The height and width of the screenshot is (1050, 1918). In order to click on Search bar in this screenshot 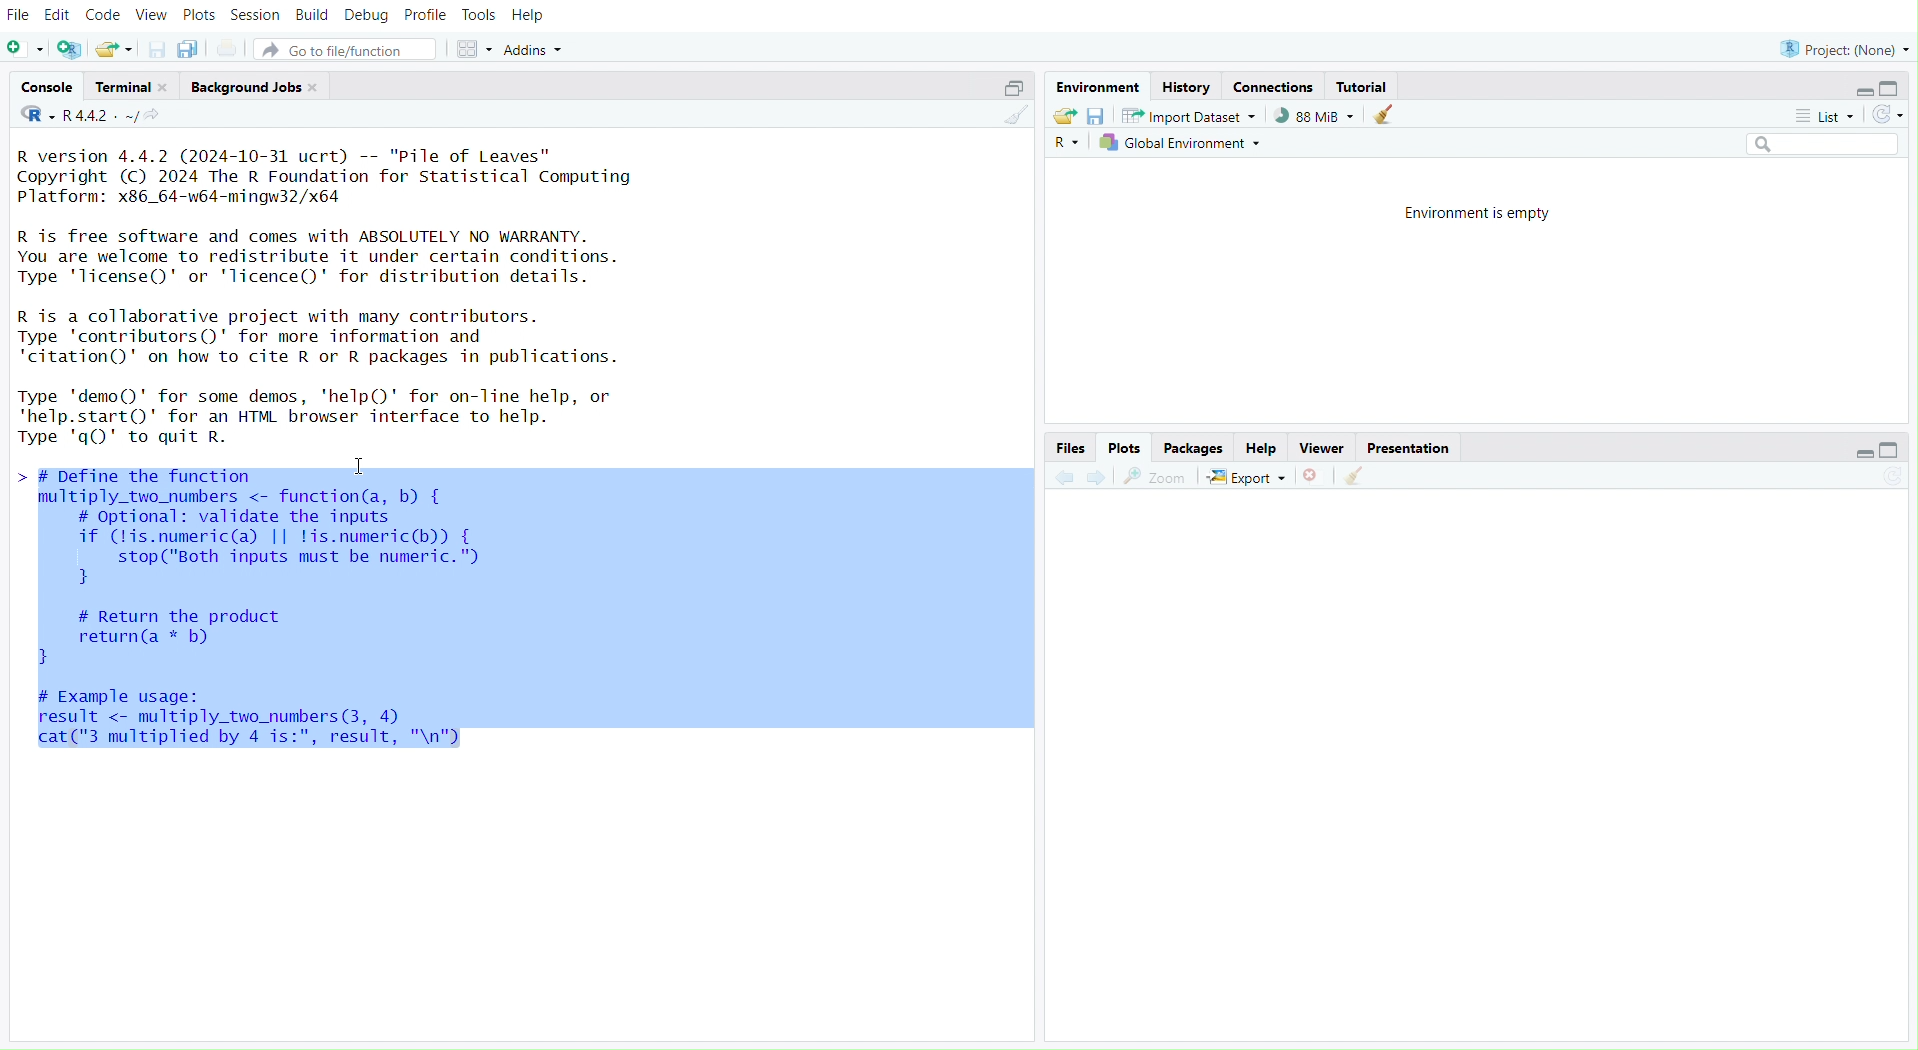, I will do `click(1826, 146)`.